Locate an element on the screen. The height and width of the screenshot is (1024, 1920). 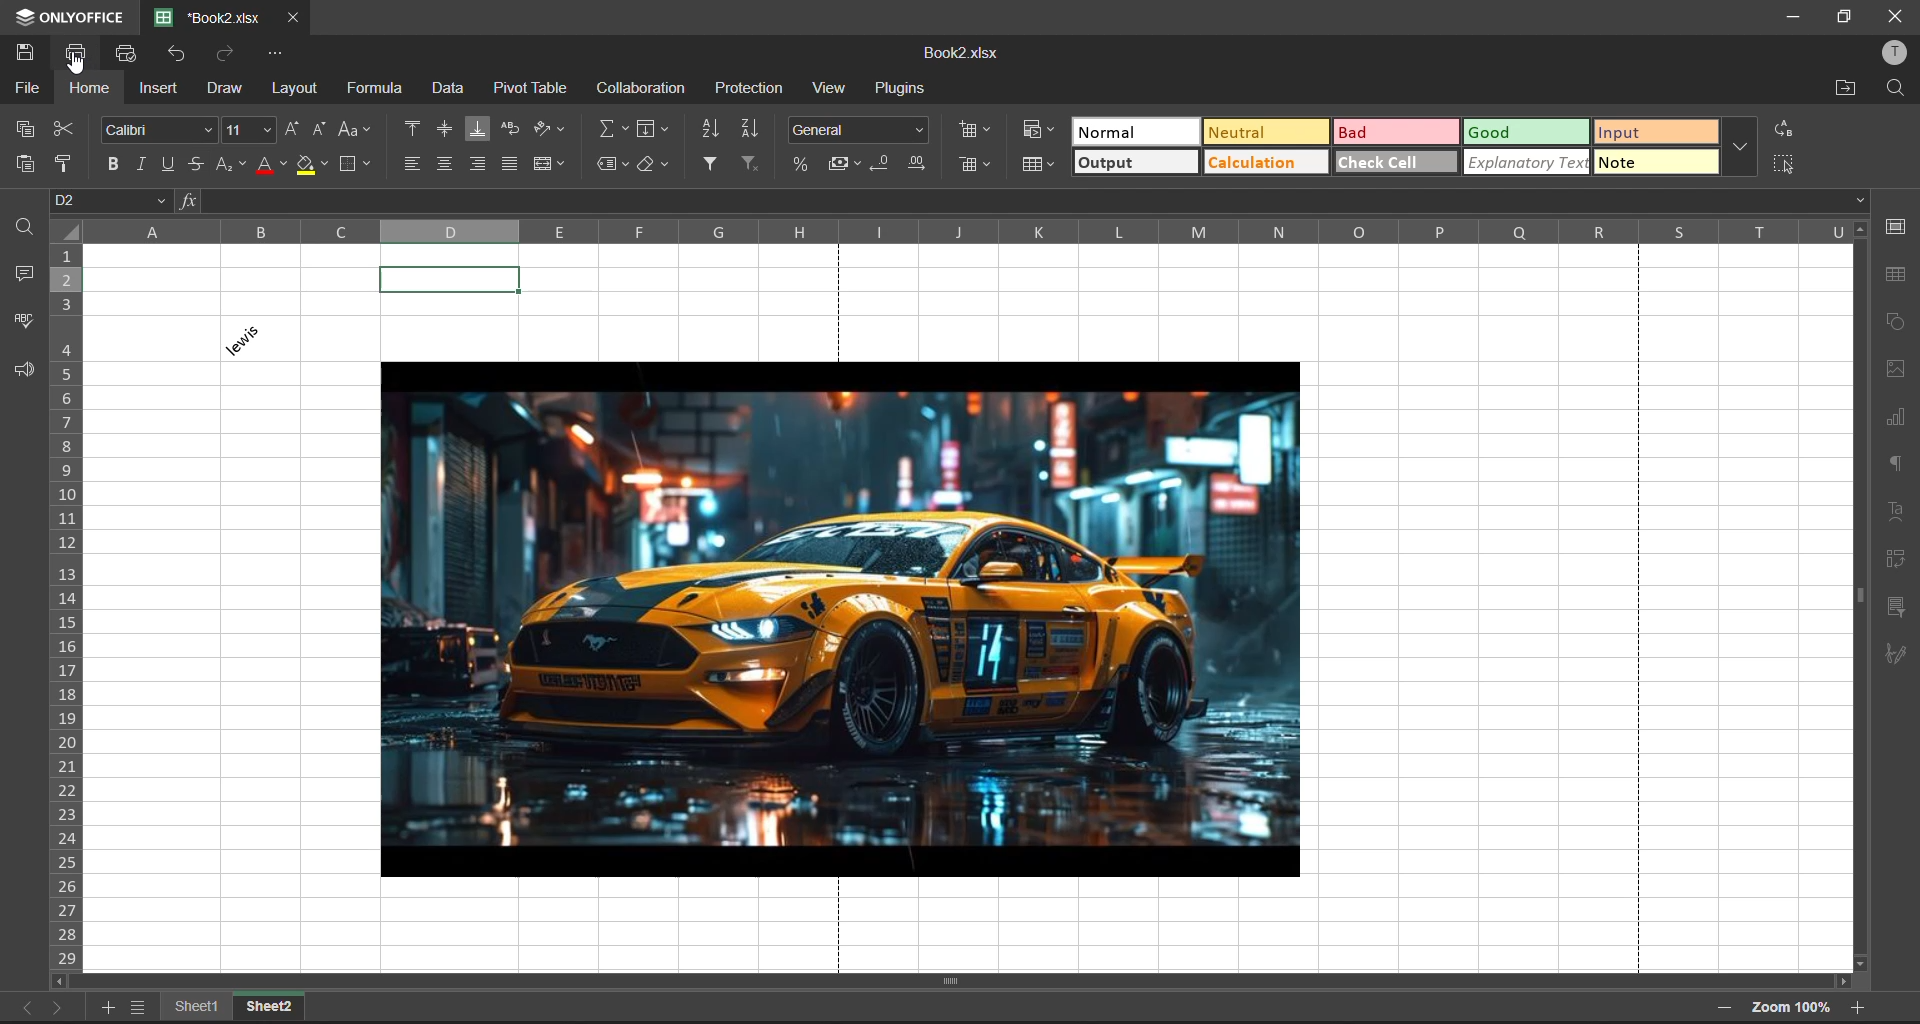
font color is located at coordinates (273, 167).